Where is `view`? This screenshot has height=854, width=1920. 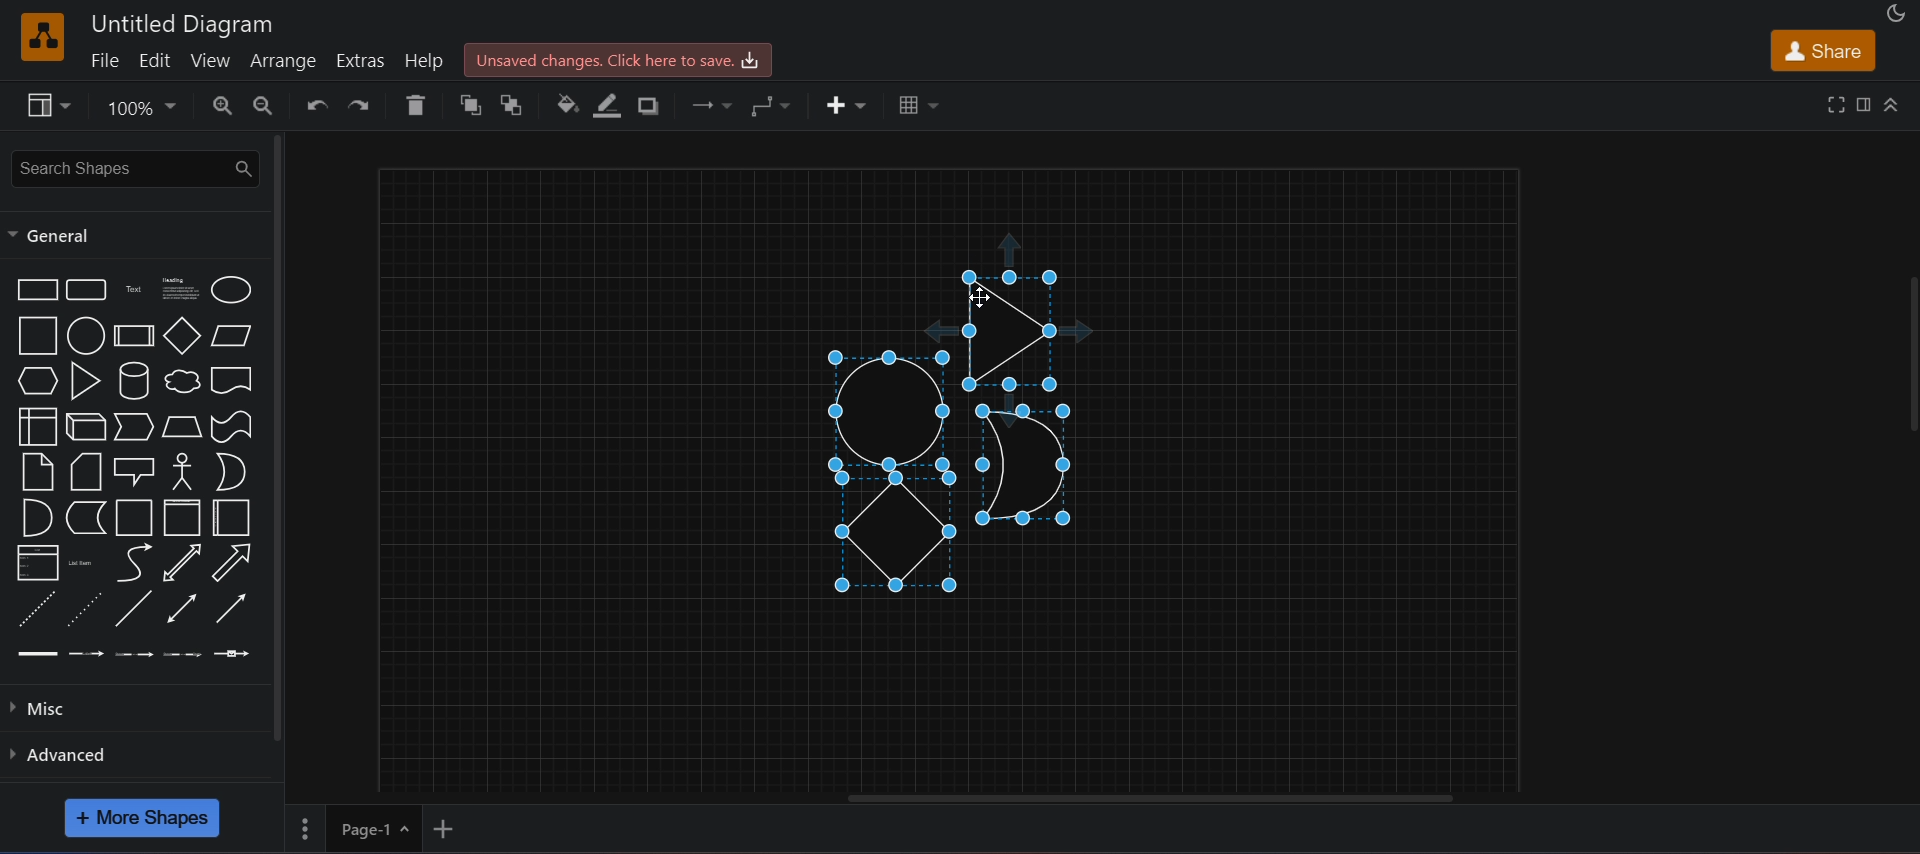
view is located at coordinates (212, 61).